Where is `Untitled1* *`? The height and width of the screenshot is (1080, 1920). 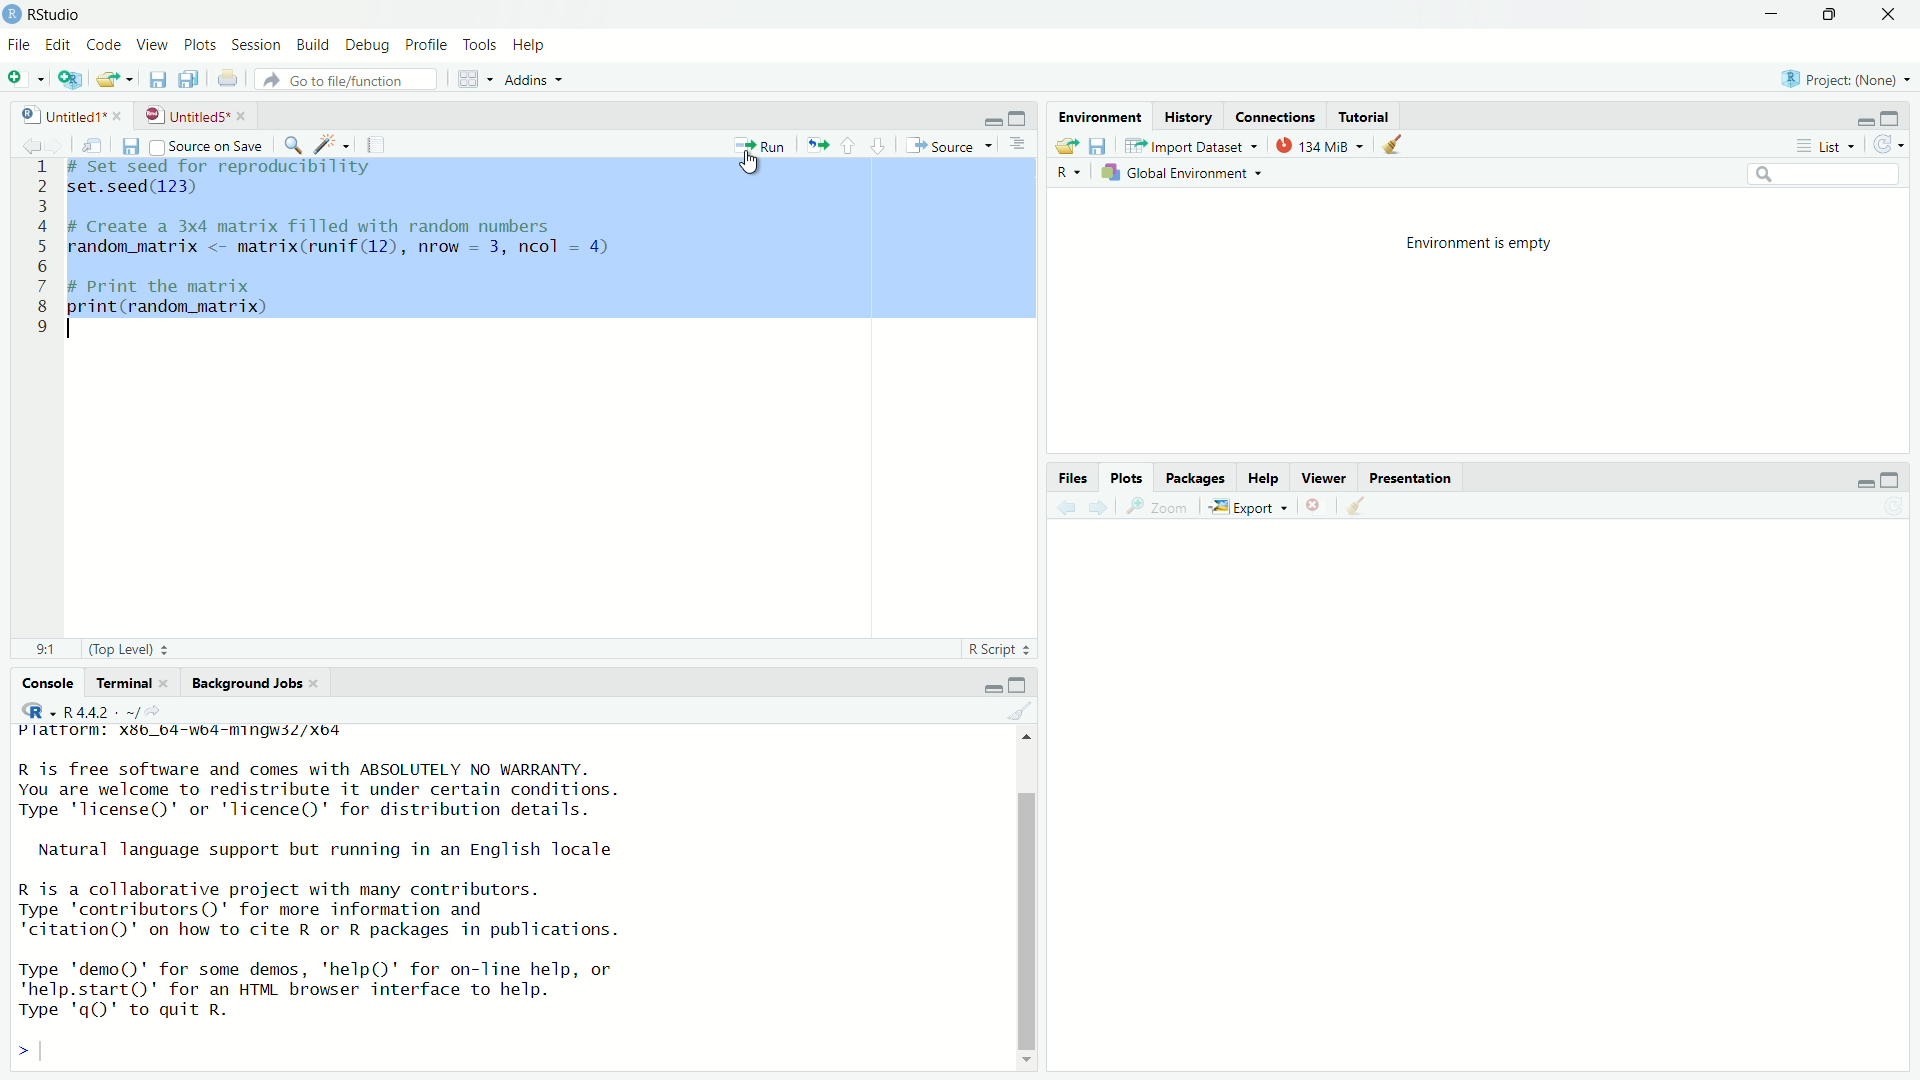
Untitled1* * is located at coordinates (69, 113).